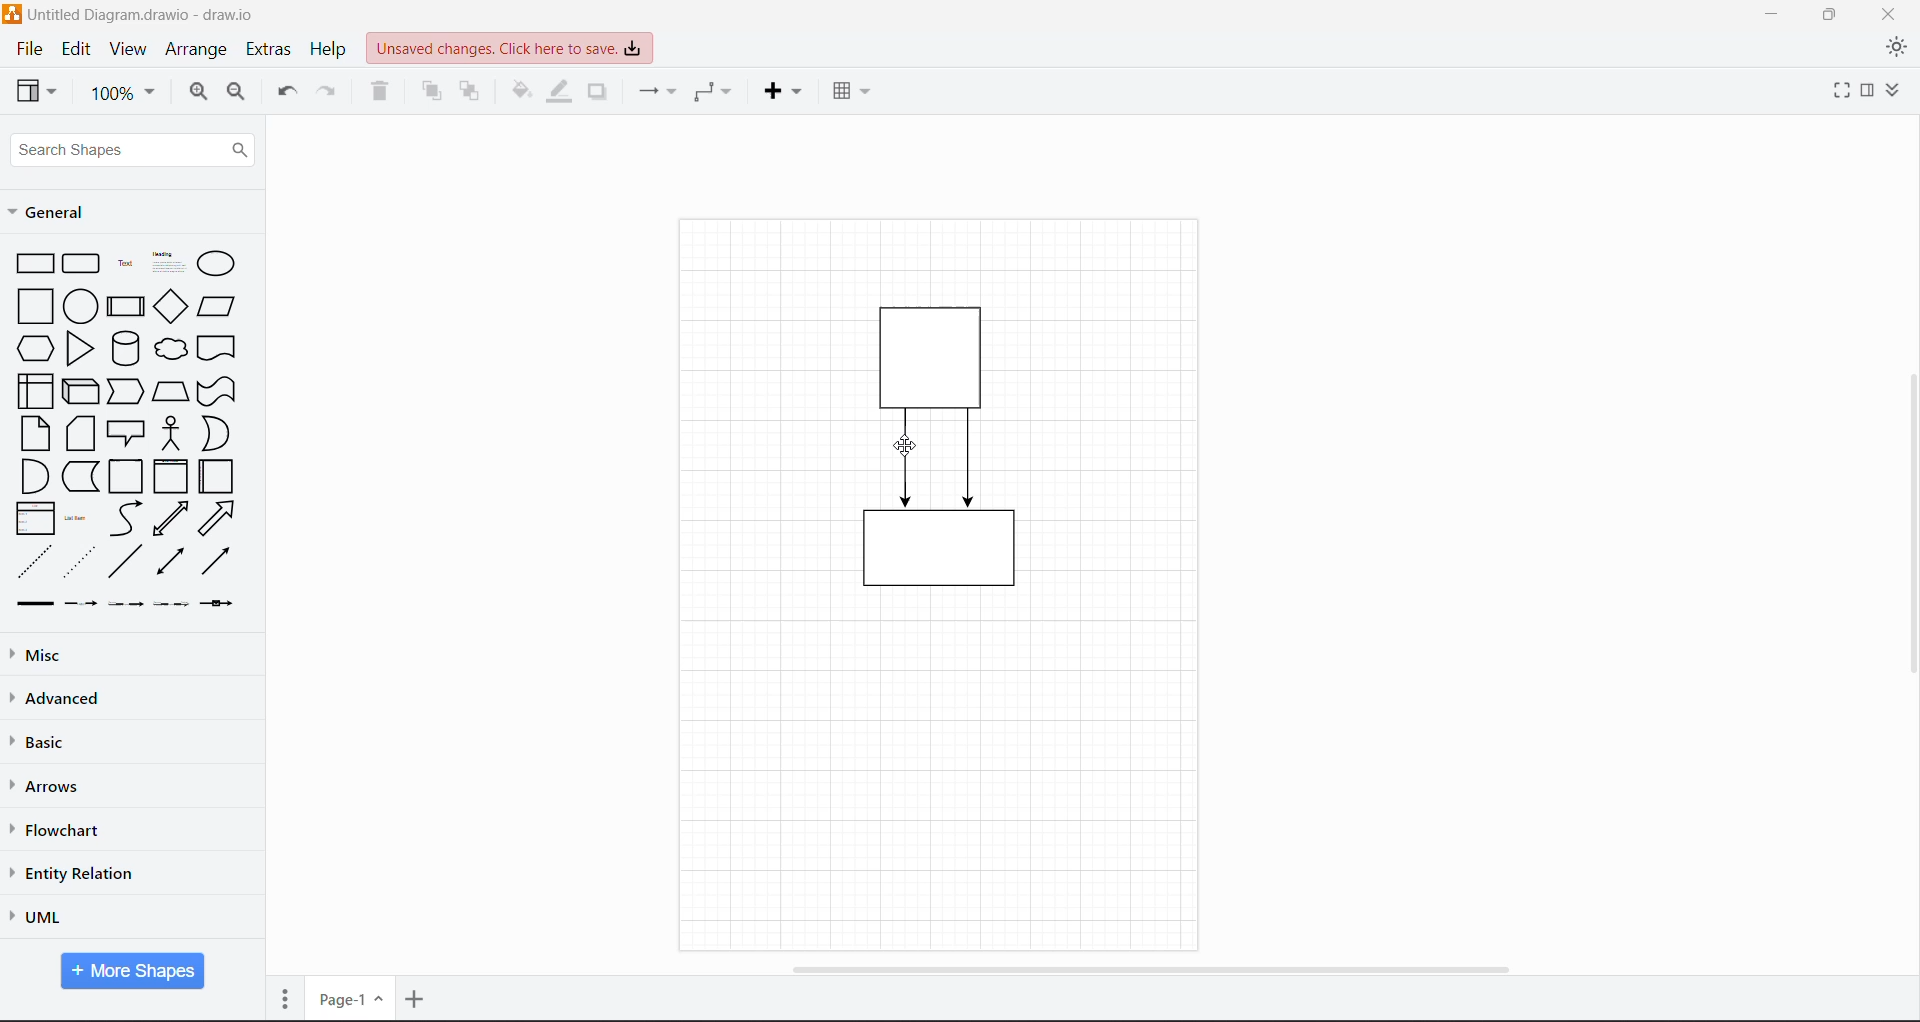 The height and width of the screenshot is (1022, 1920). What do you see at coordinates (37, 90) in the screenshot?
I see `View` at bounding box center [37, 90].